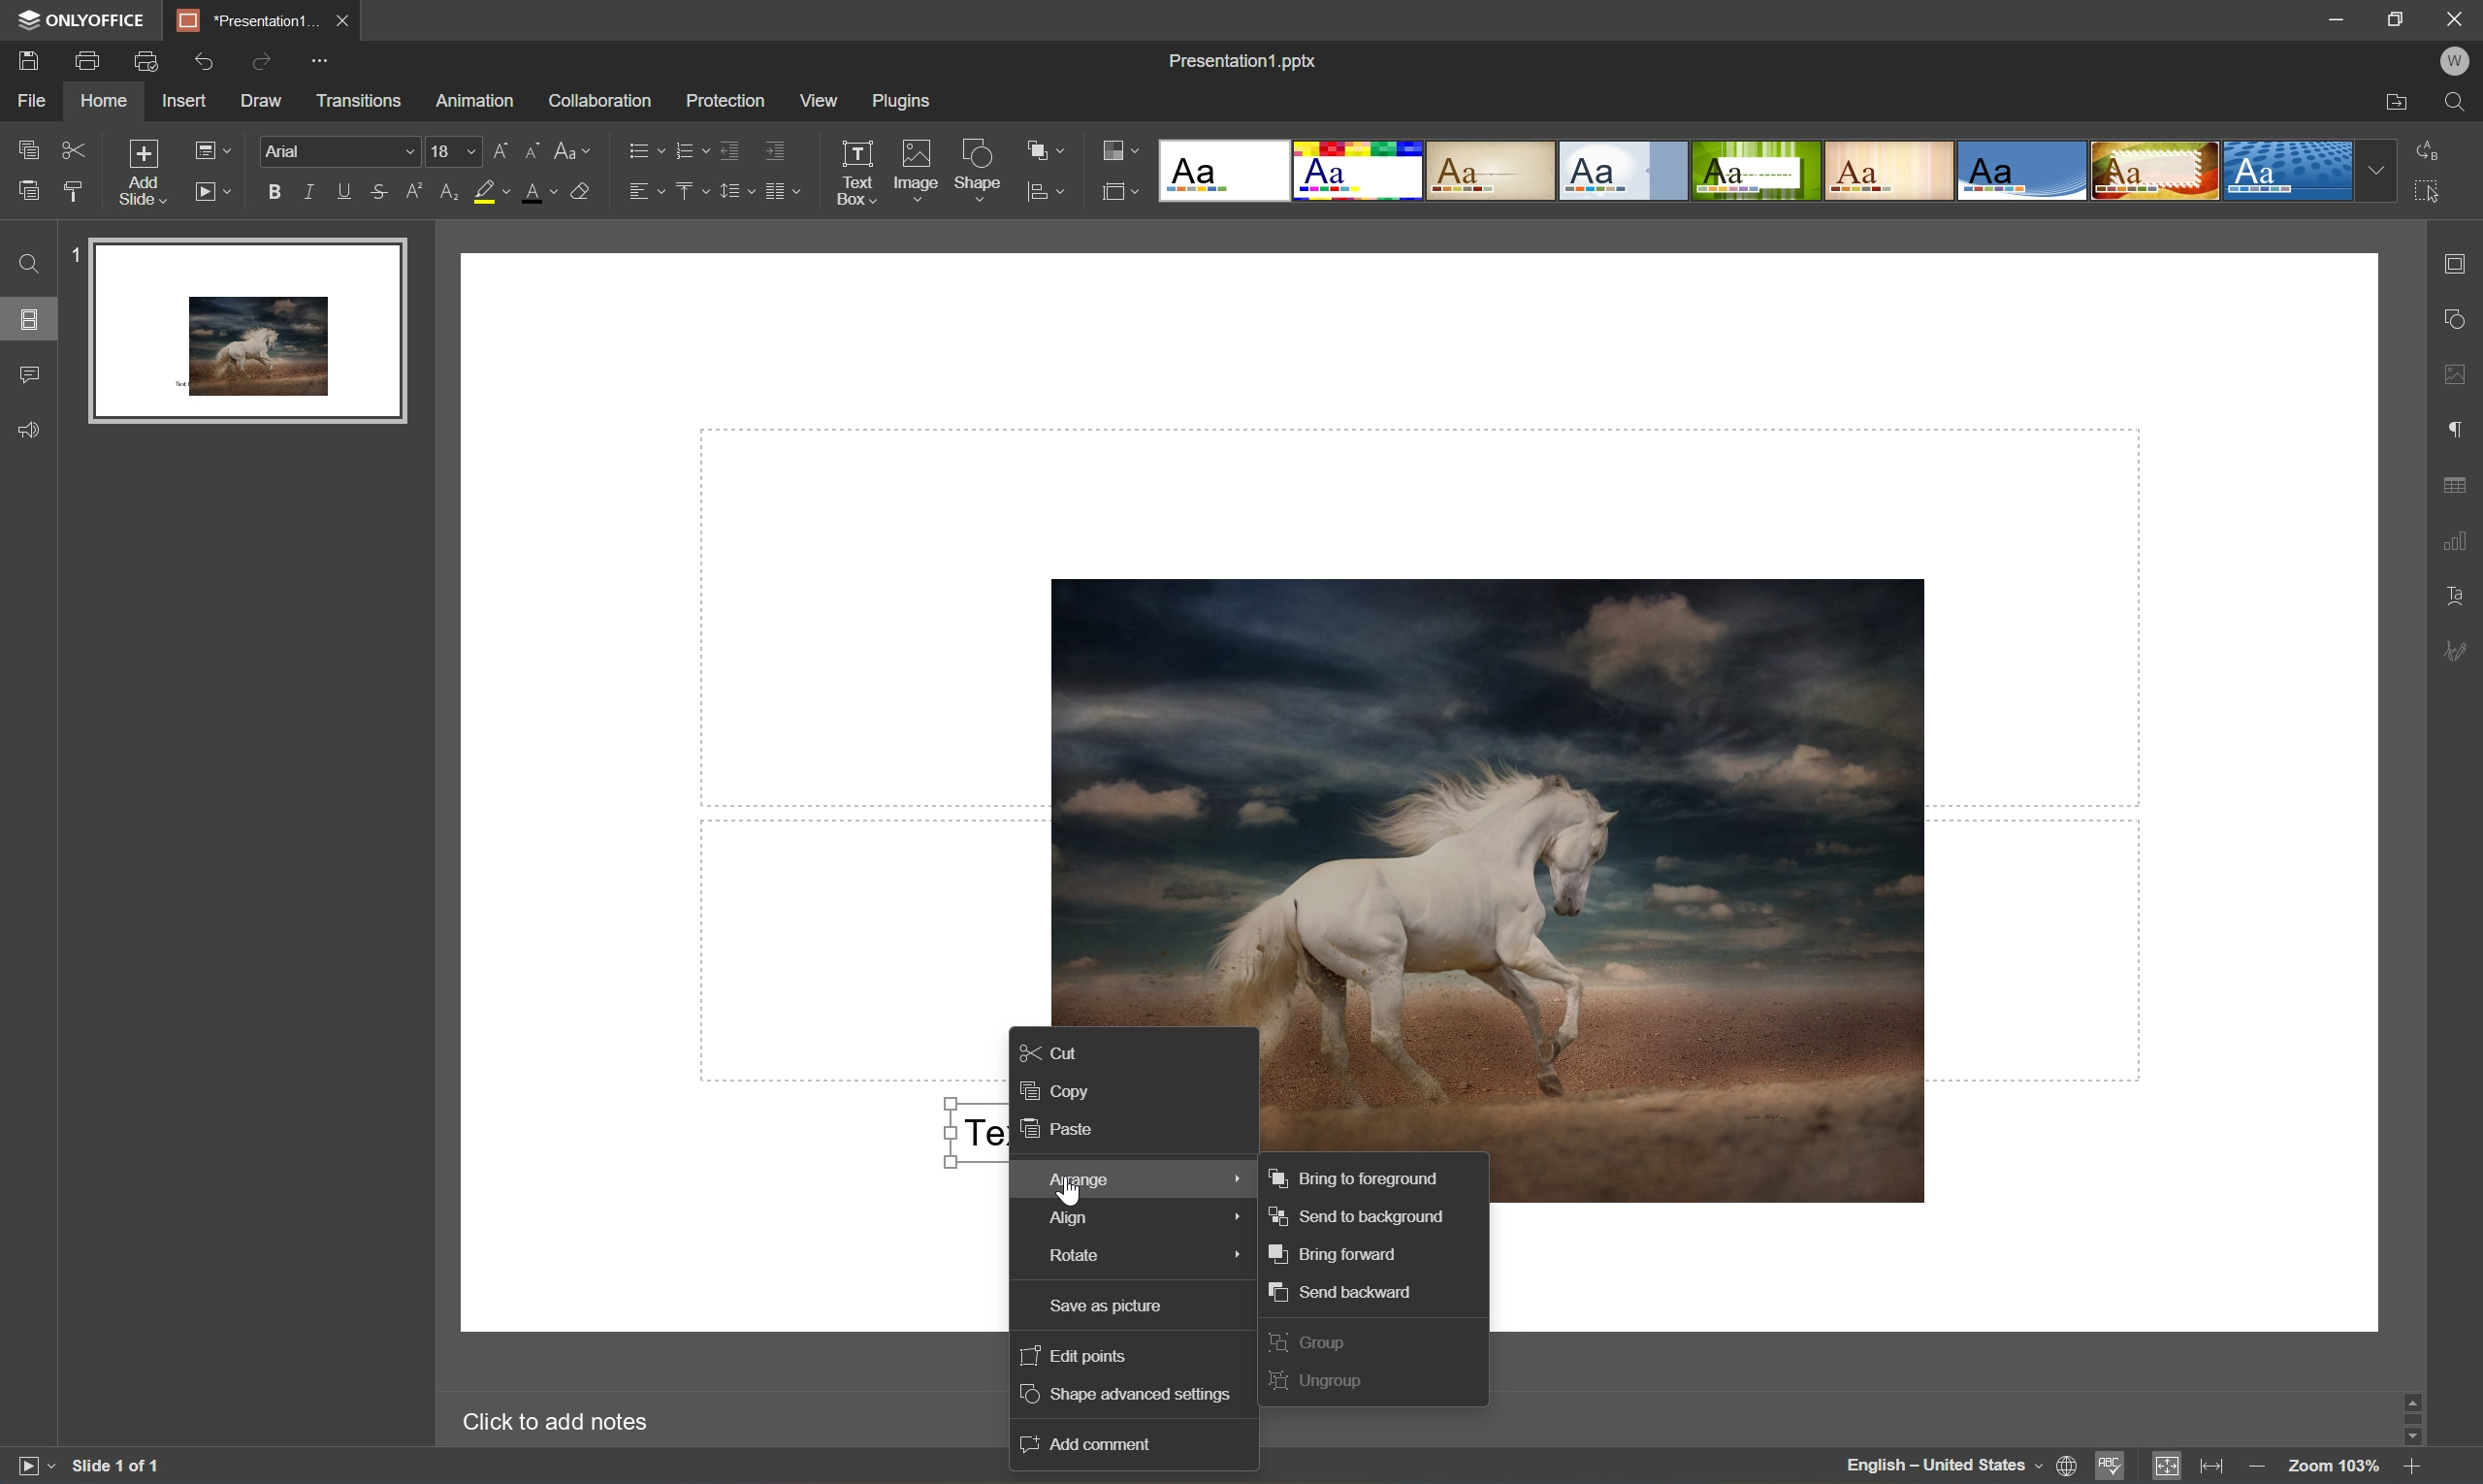 This screenshot has width=2483, height=1484. What do you see at coordinates (2334, 1464) in the screenshot?
I see `Zoom 103%` at bounding box center [2334, 1464].